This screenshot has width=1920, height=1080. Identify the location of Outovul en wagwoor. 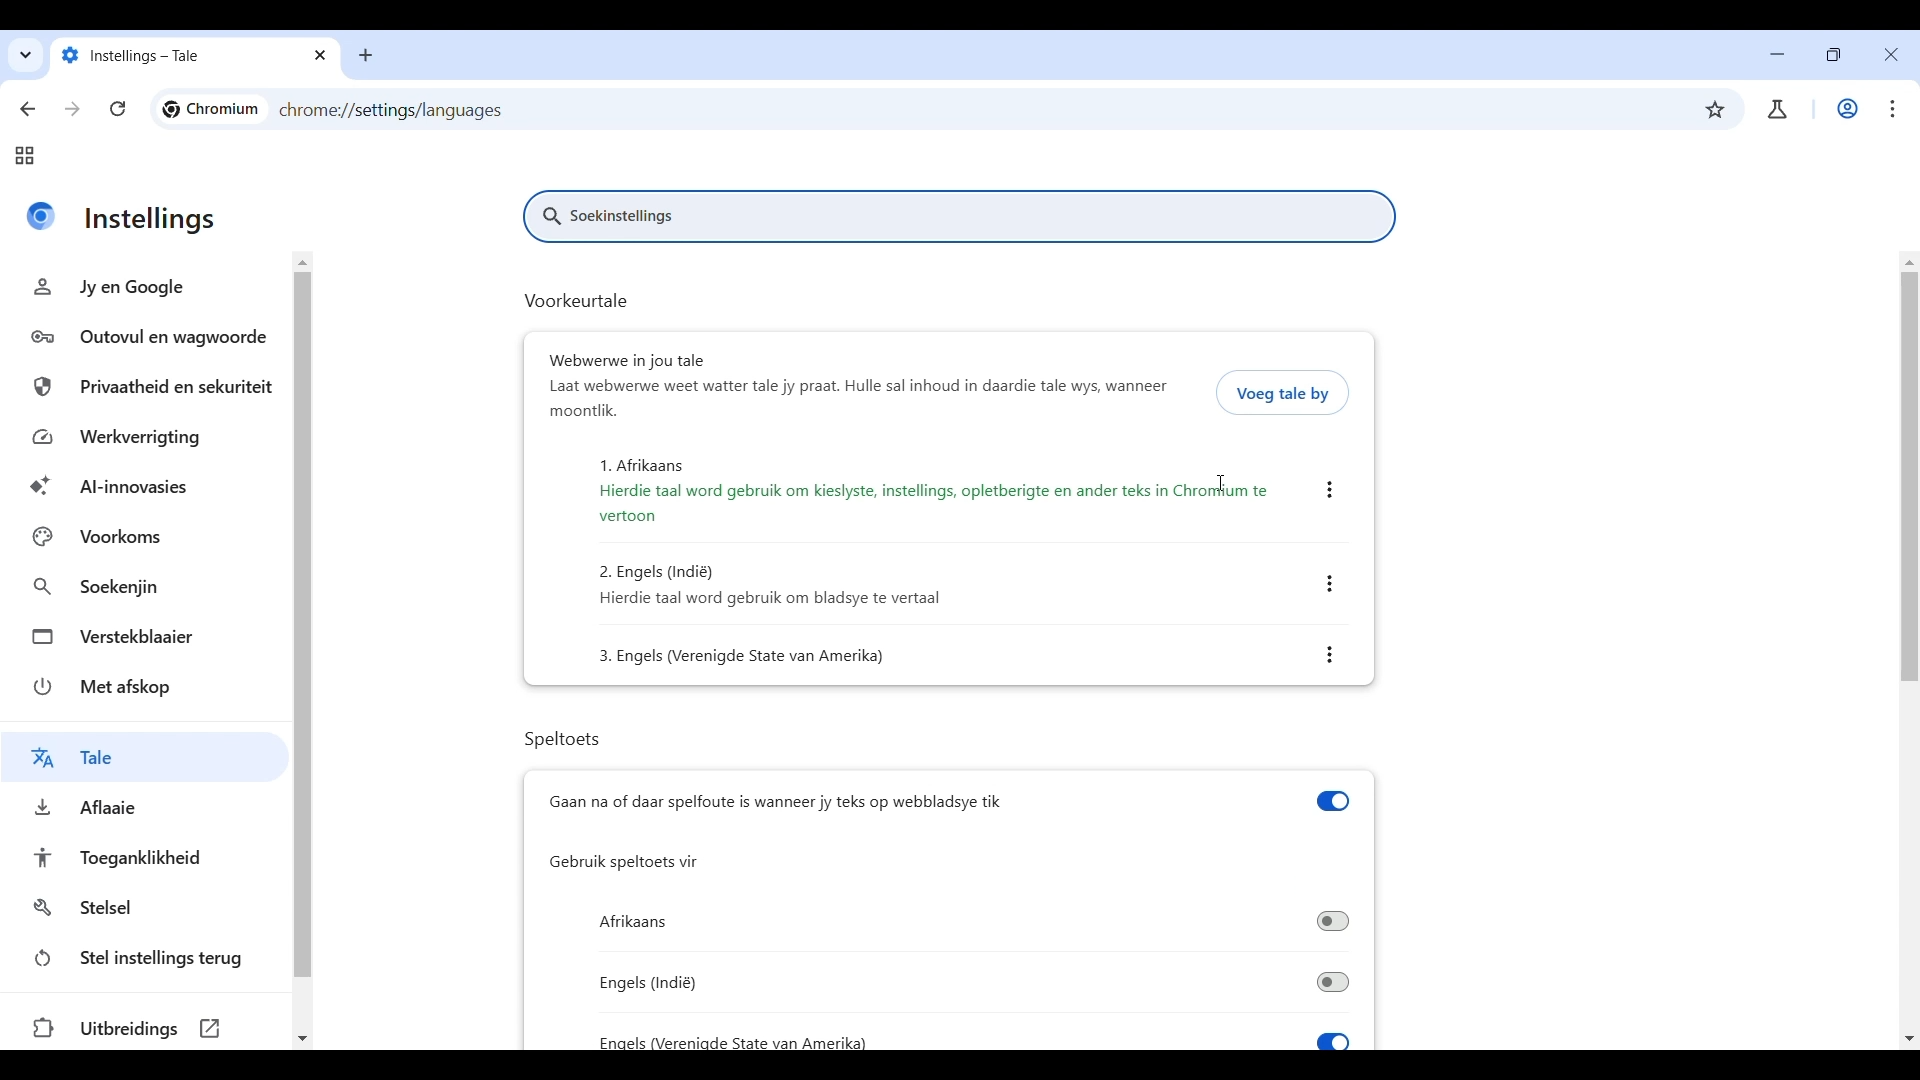
(154, 336).